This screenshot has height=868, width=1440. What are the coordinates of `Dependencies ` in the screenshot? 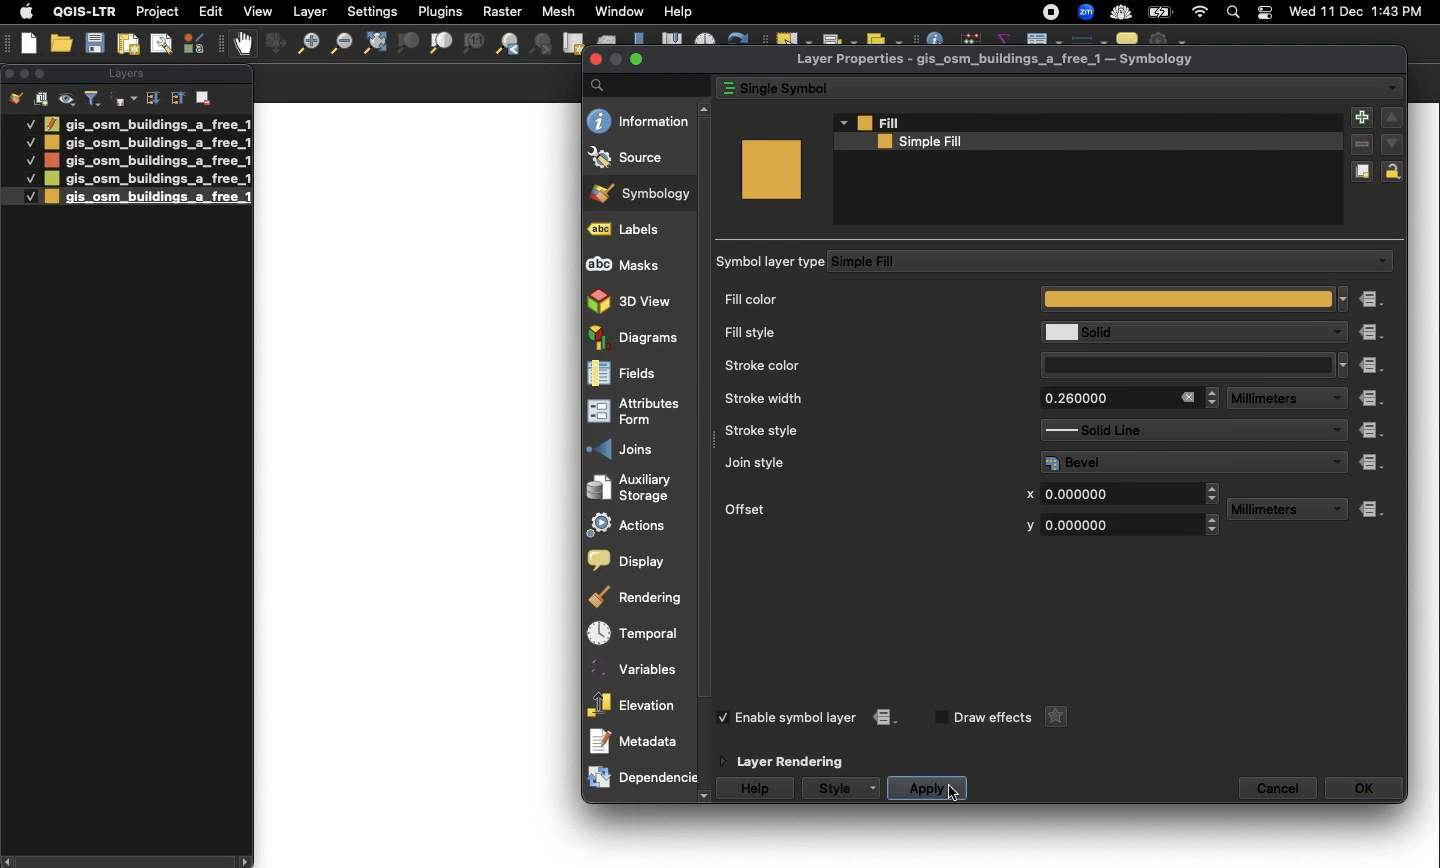 It's located at (641, 778).